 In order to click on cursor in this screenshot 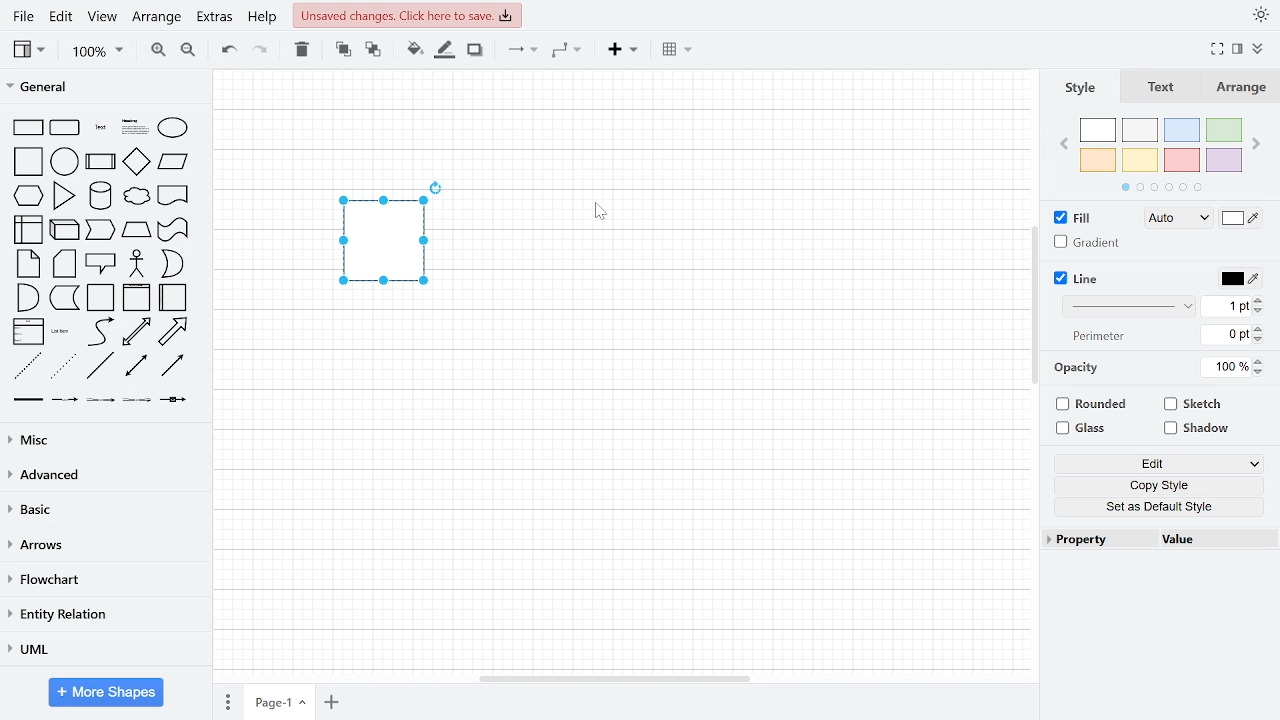, I will do `click(598, 212)`.